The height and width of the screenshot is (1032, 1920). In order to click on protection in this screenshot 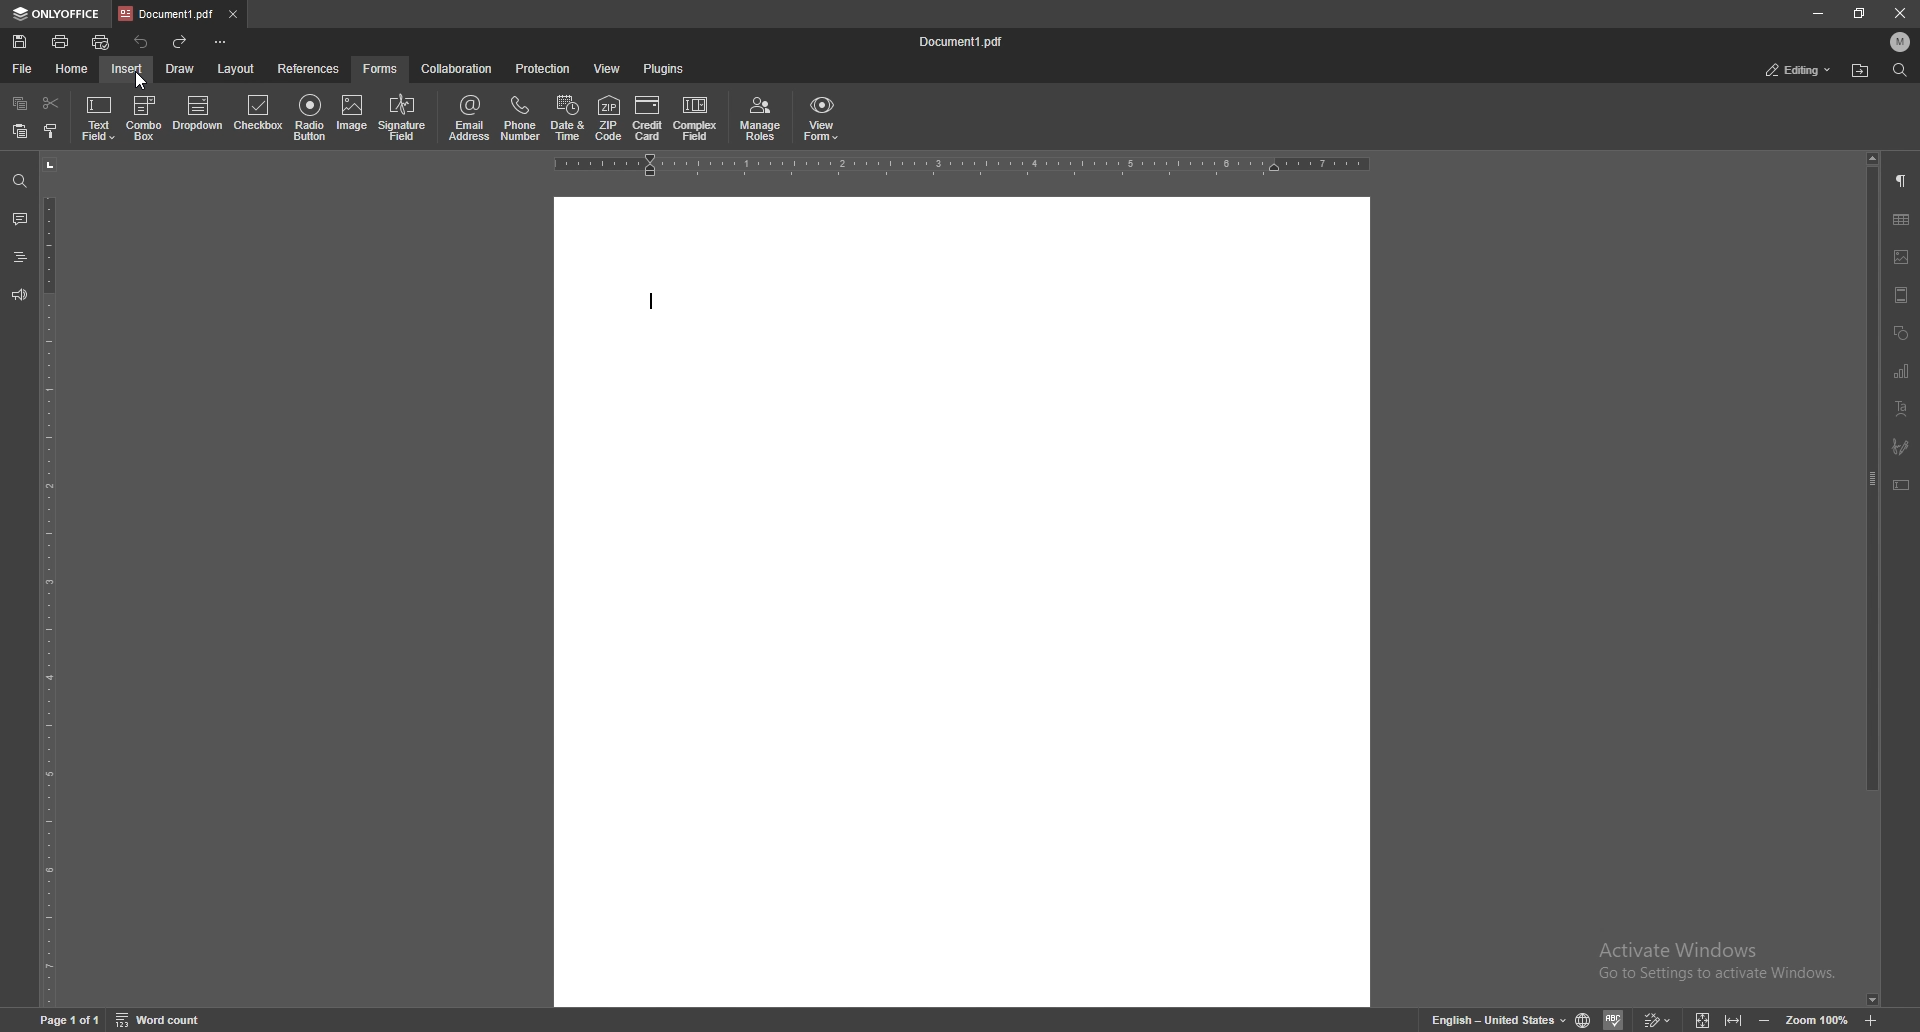, I will do `click(544, 69)`.